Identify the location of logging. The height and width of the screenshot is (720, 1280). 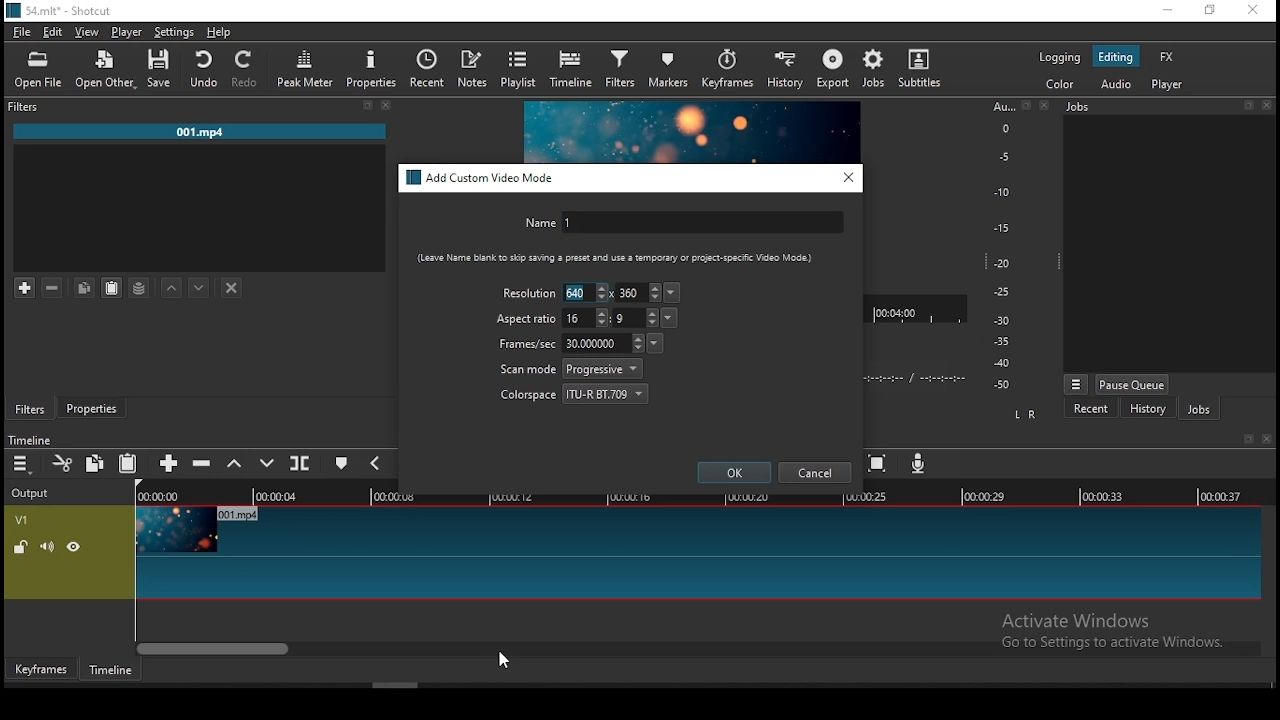
(1059, 56).